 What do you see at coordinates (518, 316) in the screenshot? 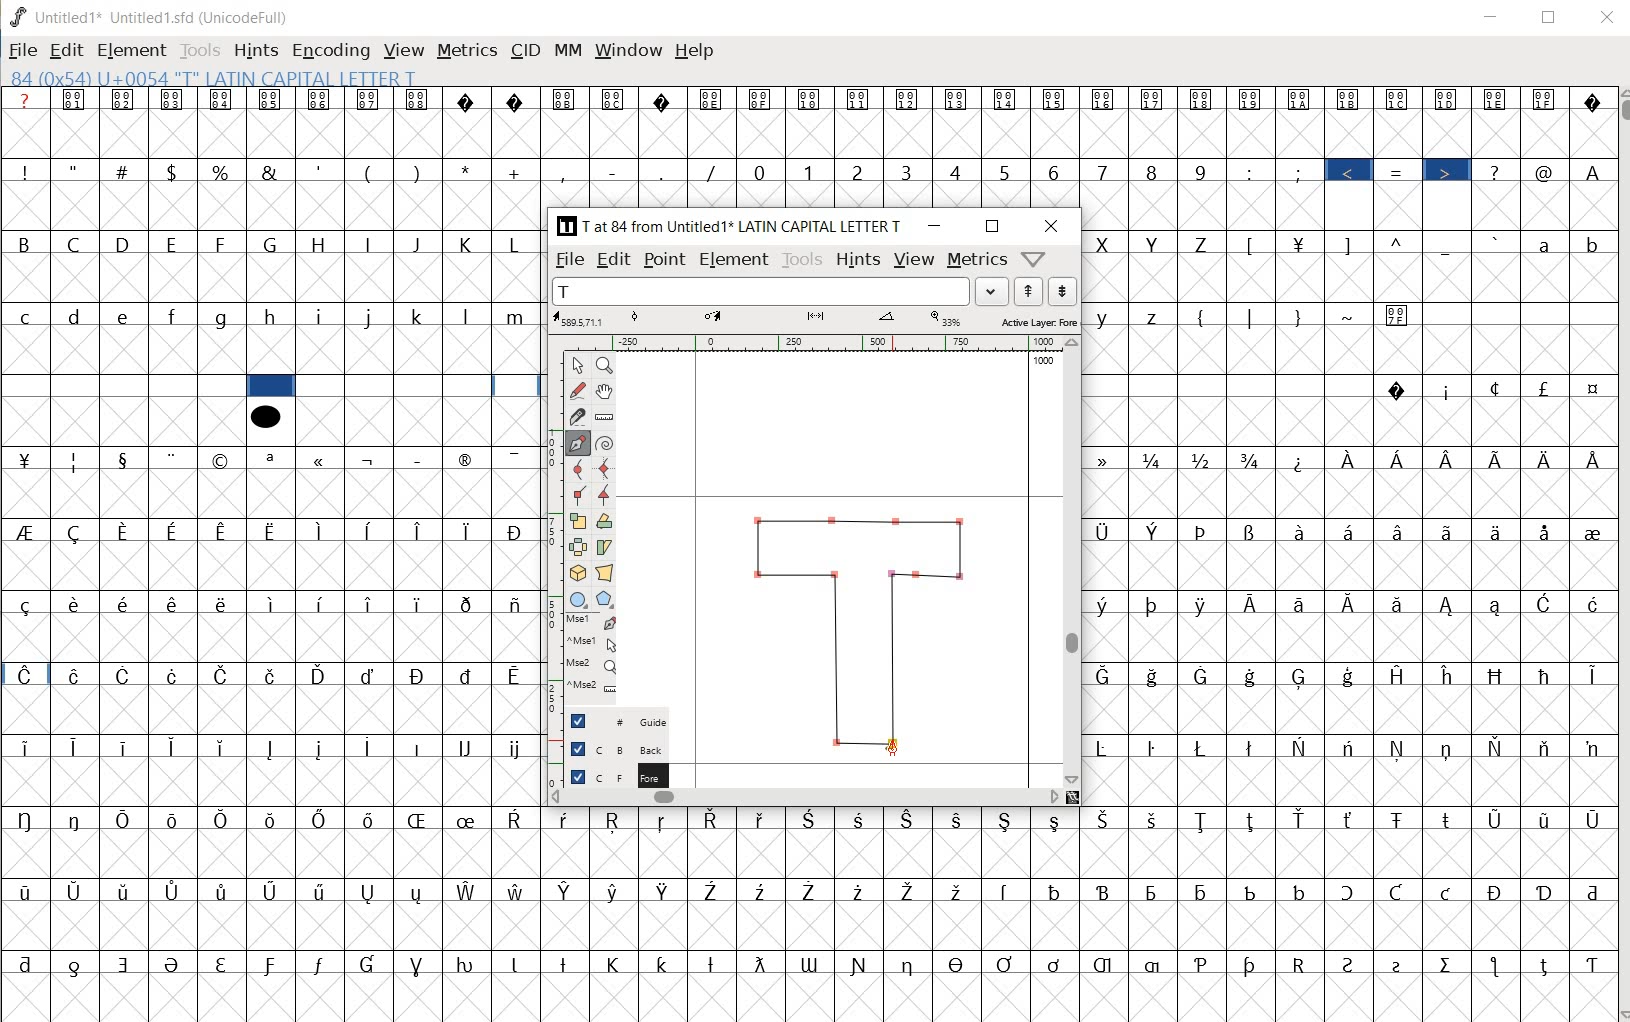
I see `m` at bounding box center [518, 316].